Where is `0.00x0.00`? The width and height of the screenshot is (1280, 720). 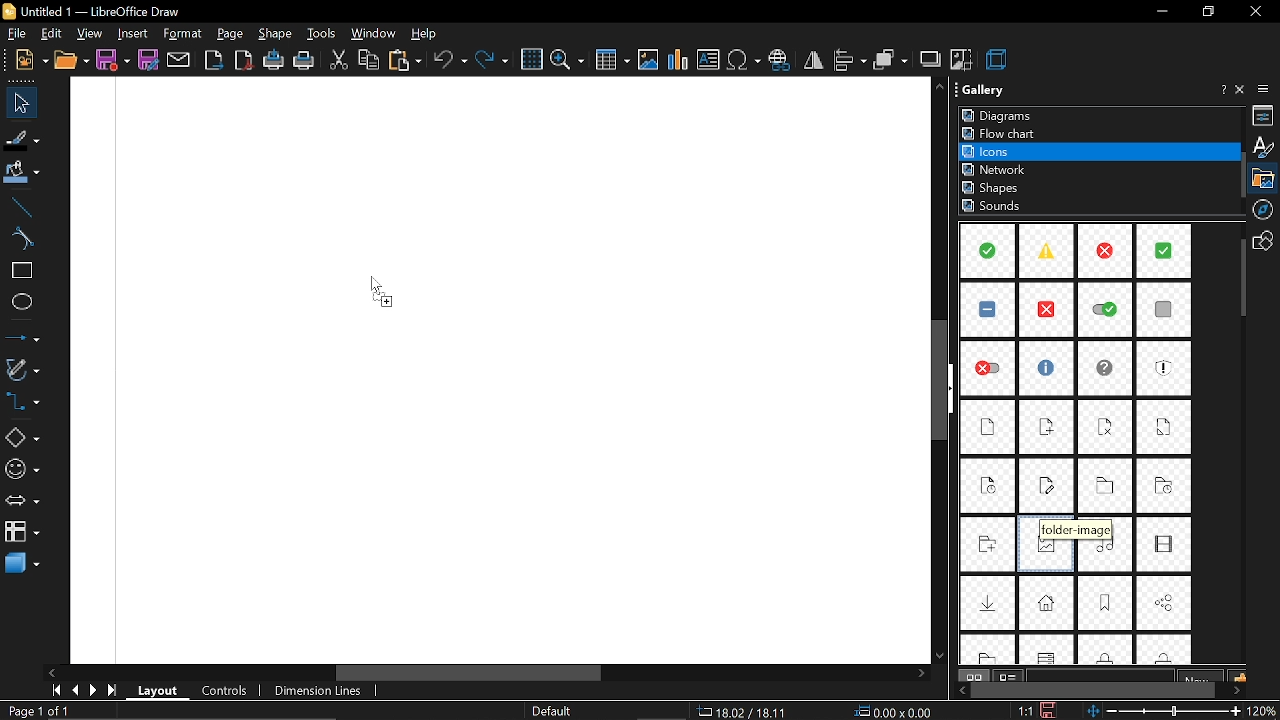
0.00x0.00 is located at coordinates (894, 712).